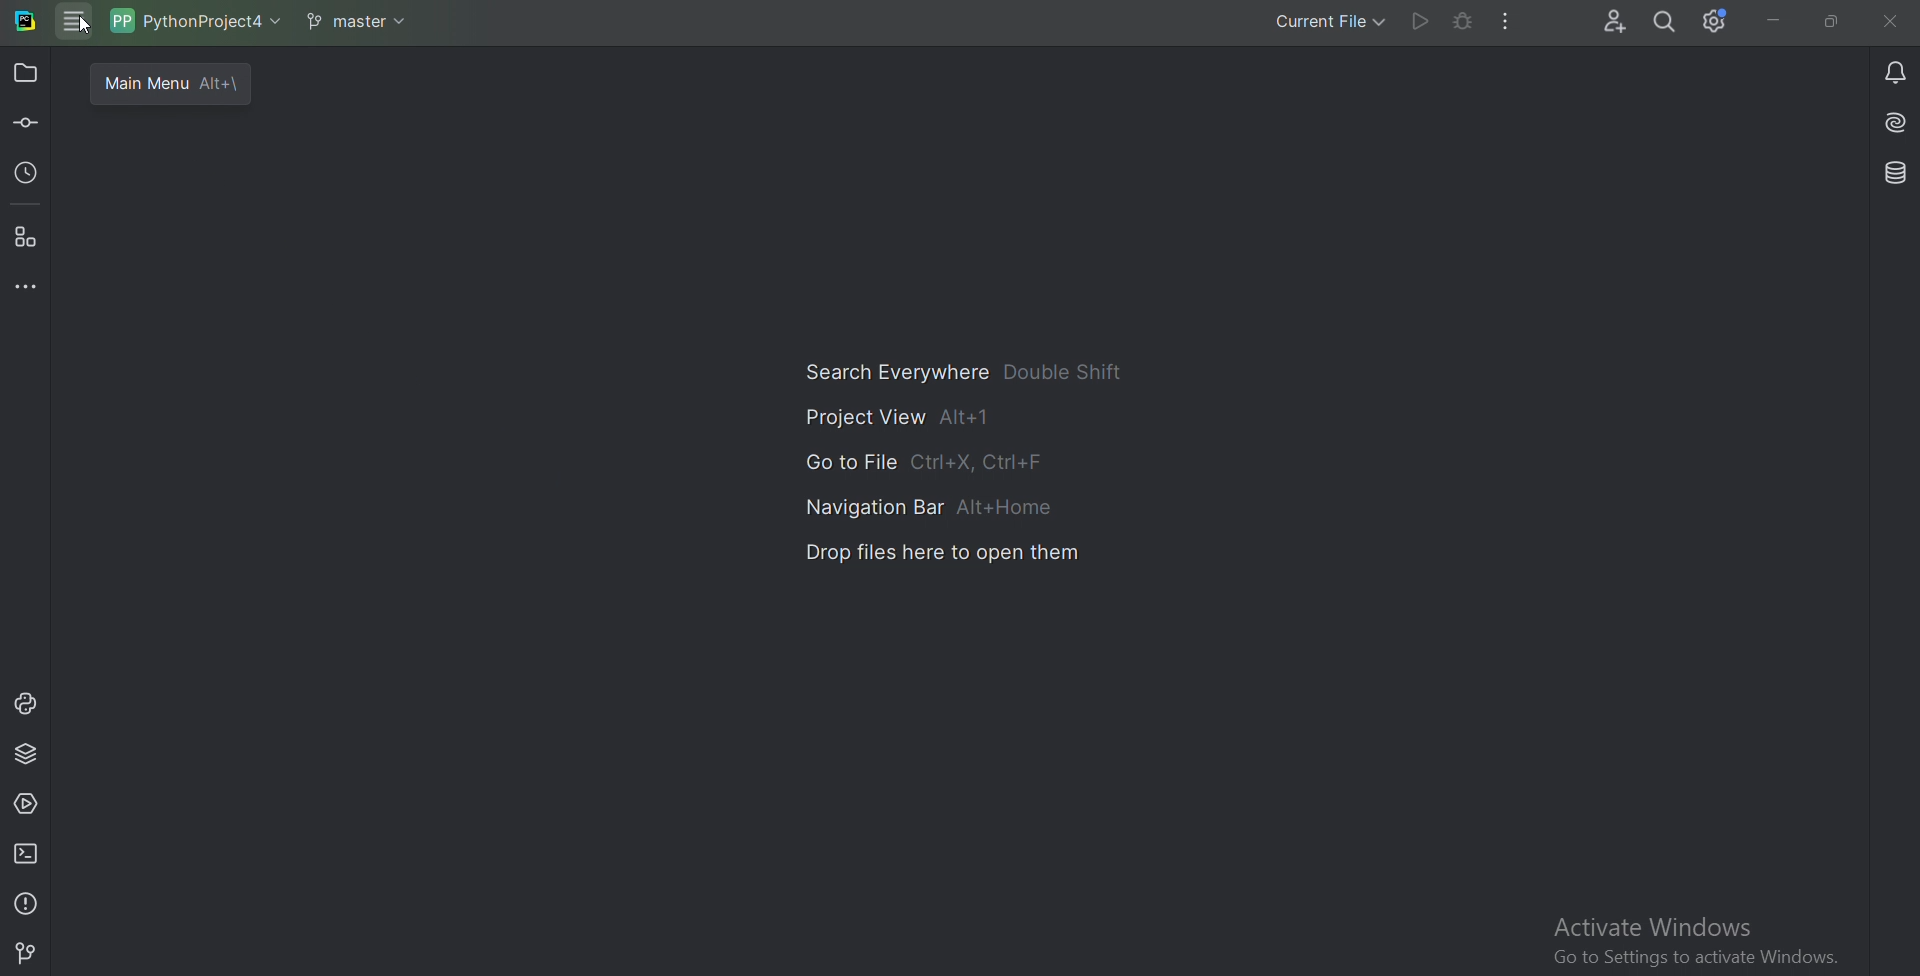 The height and width of the screenshot is (976, 1920). Describe the element at coordinates (358, 21) in the screenshot. I see `Git branch master` at that location.